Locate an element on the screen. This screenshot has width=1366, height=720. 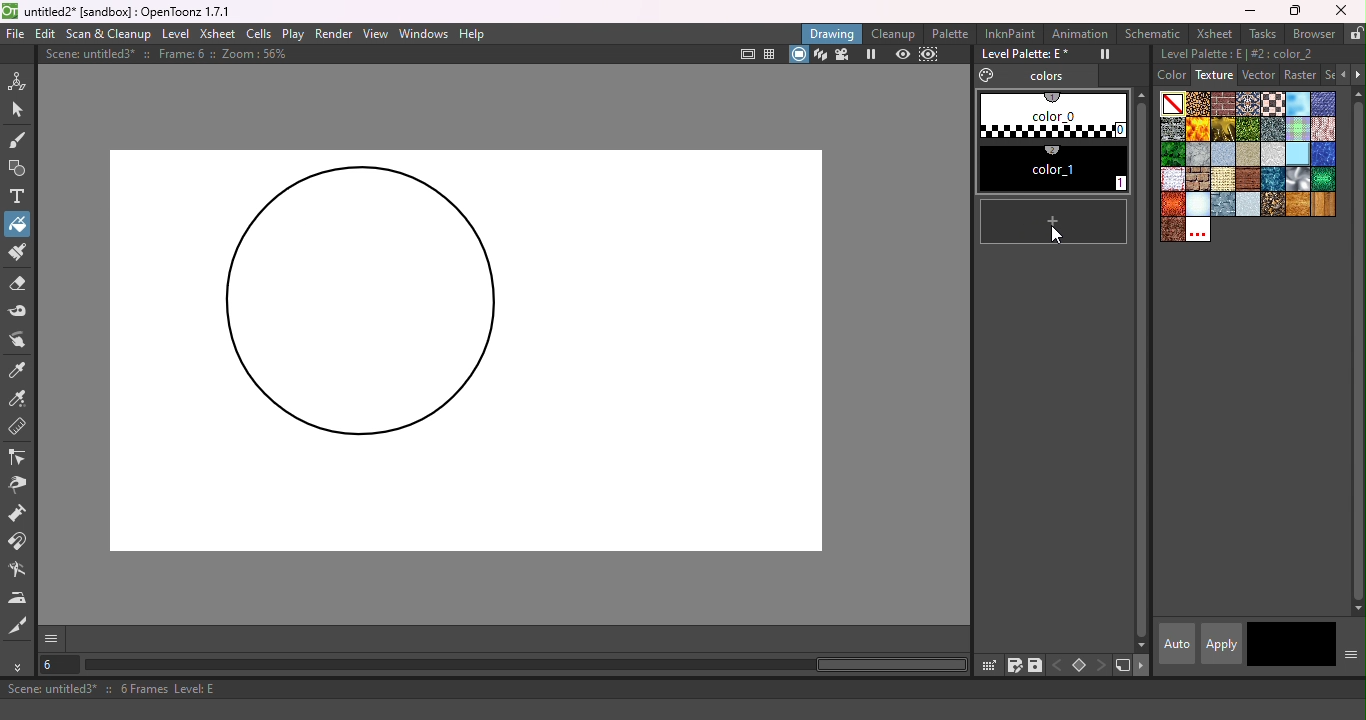
RGB Picker tool is located at coordinates (23, 400).